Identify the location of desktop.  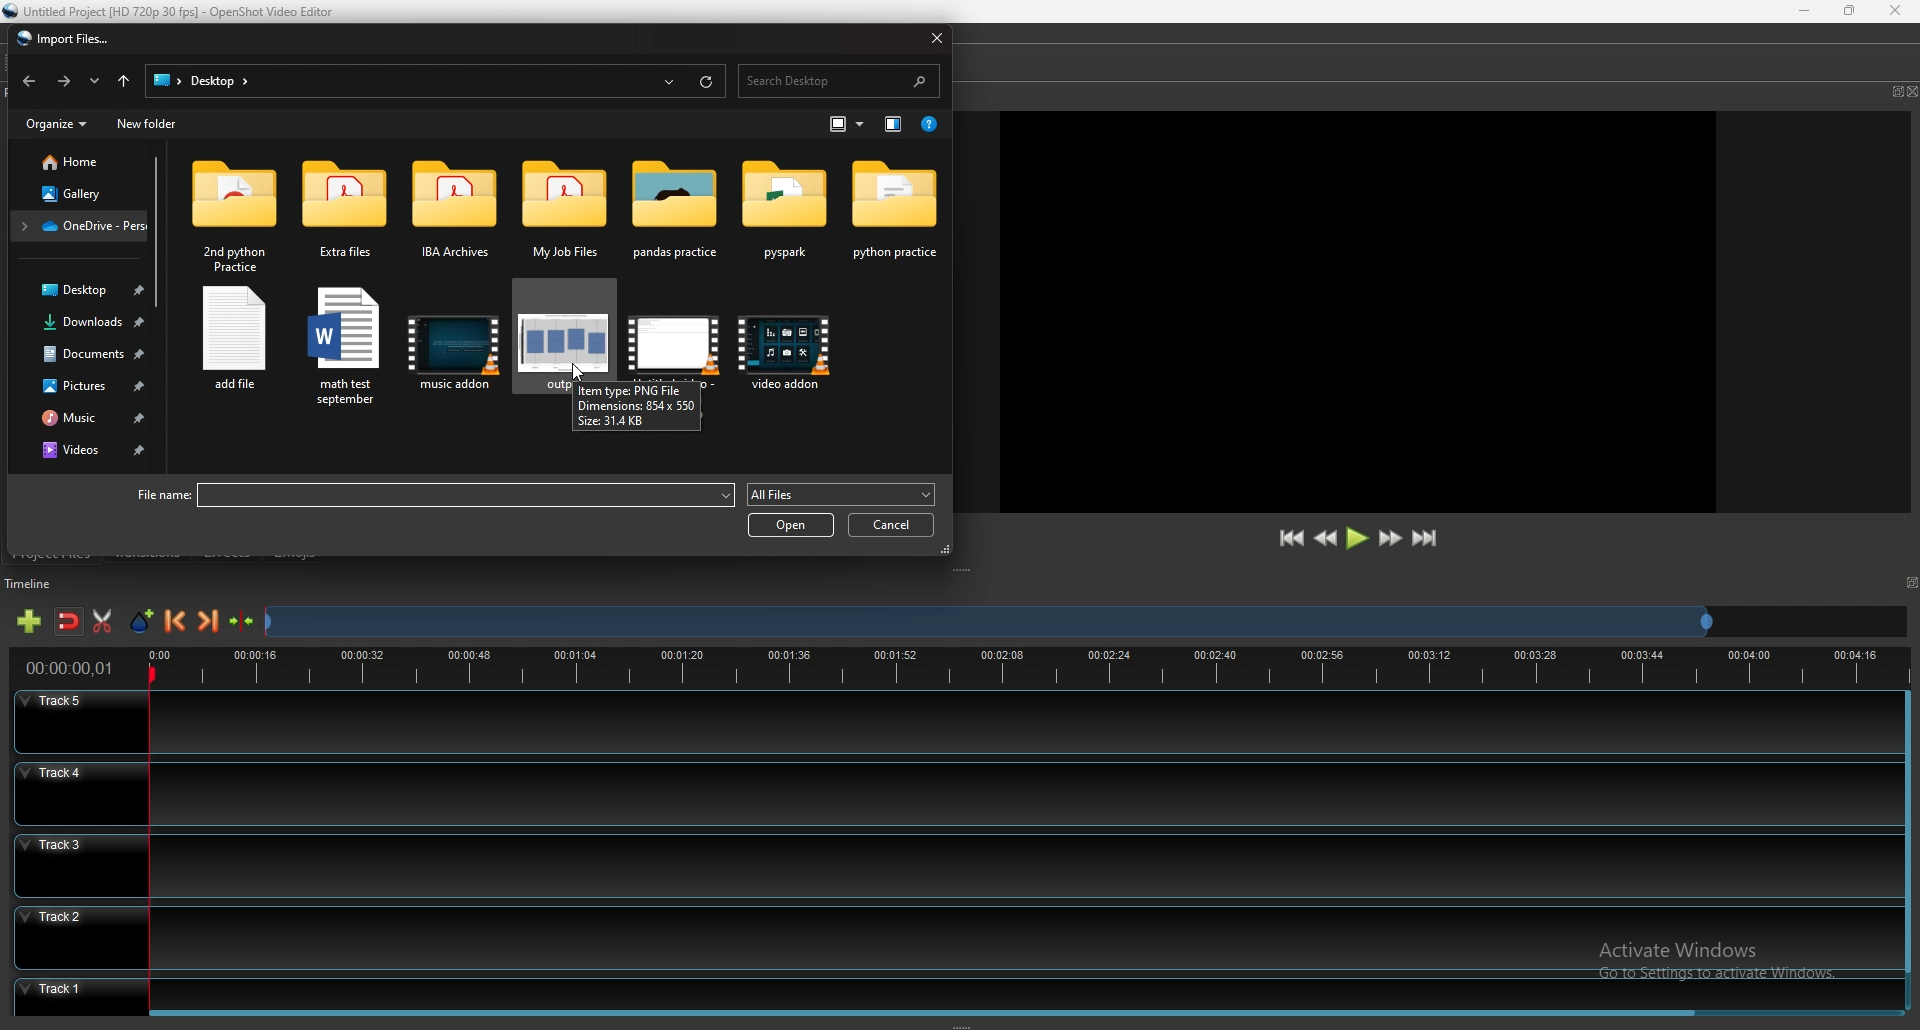
(79, 289).